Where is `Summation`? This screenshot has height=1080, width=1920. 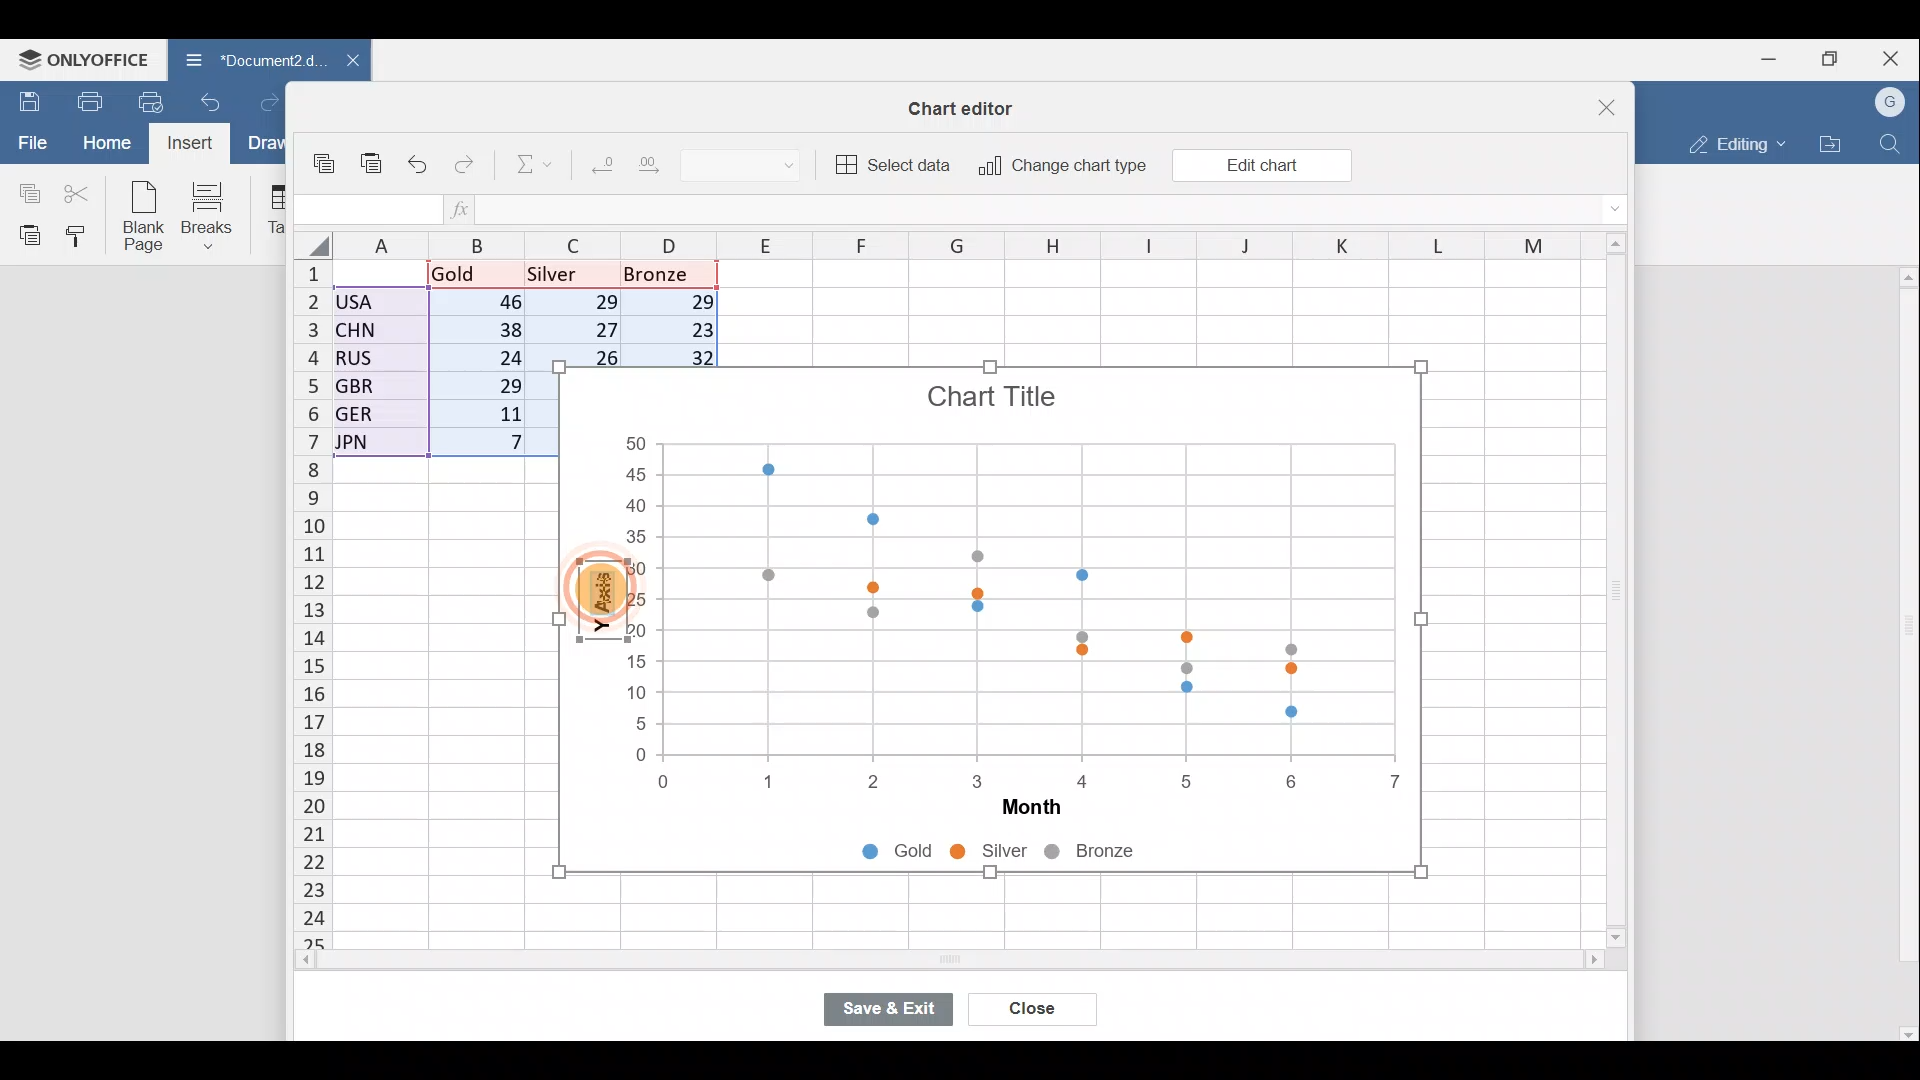
Summation is located at coordinates (526, 167).